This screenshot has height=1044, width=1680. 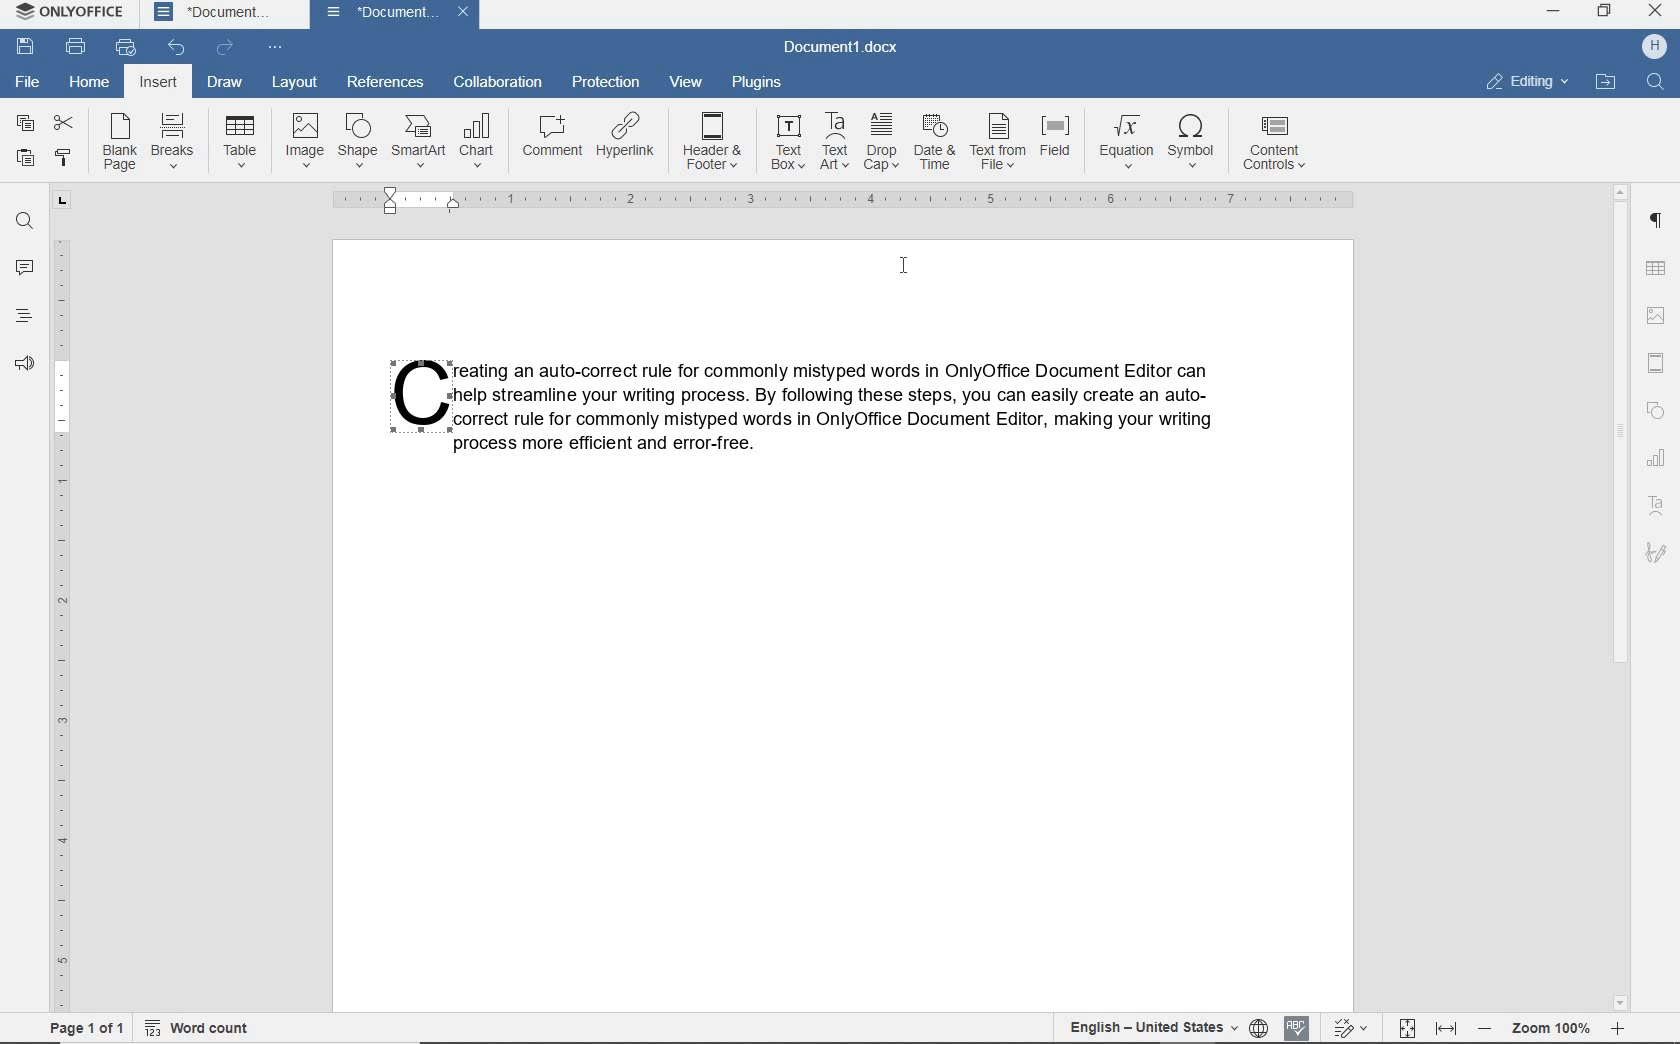 What do you see at coordinates (304, 139) in the screenshot?
I see `image` at bounding box center [304, 139].